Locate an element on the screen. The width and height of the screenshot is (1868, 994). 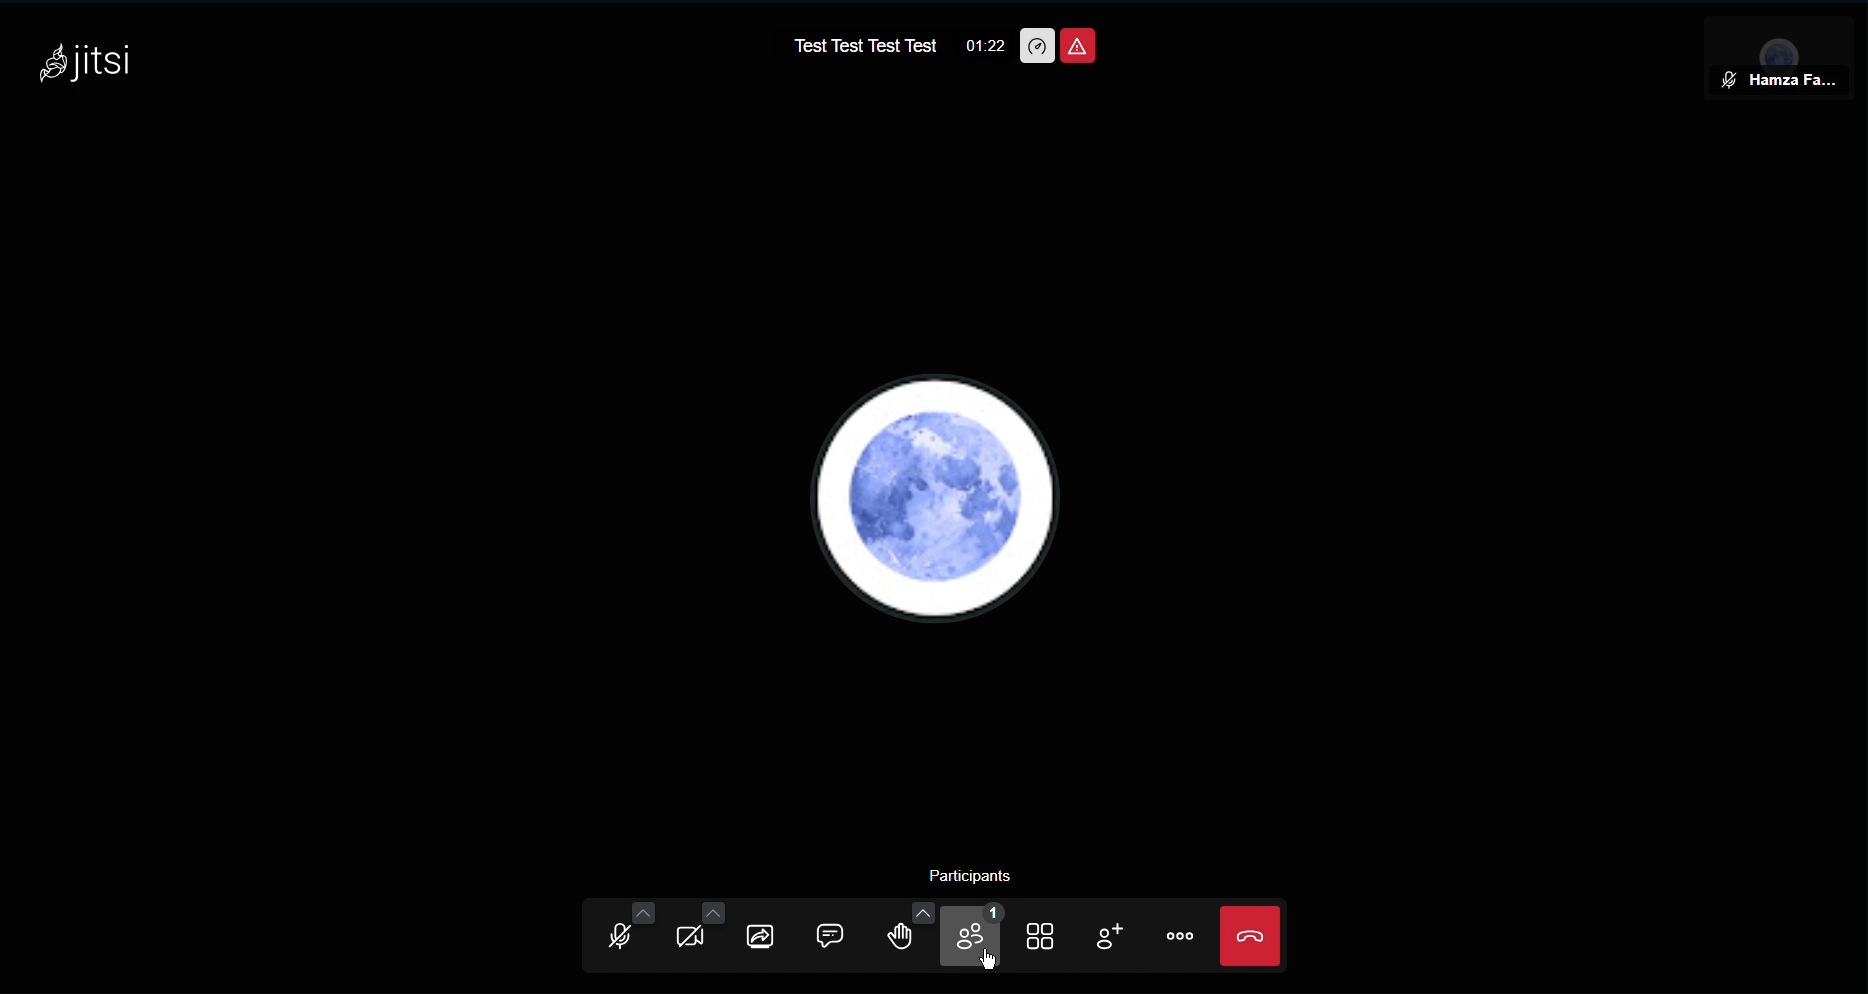
Chat is located at coordinates (840, 935).